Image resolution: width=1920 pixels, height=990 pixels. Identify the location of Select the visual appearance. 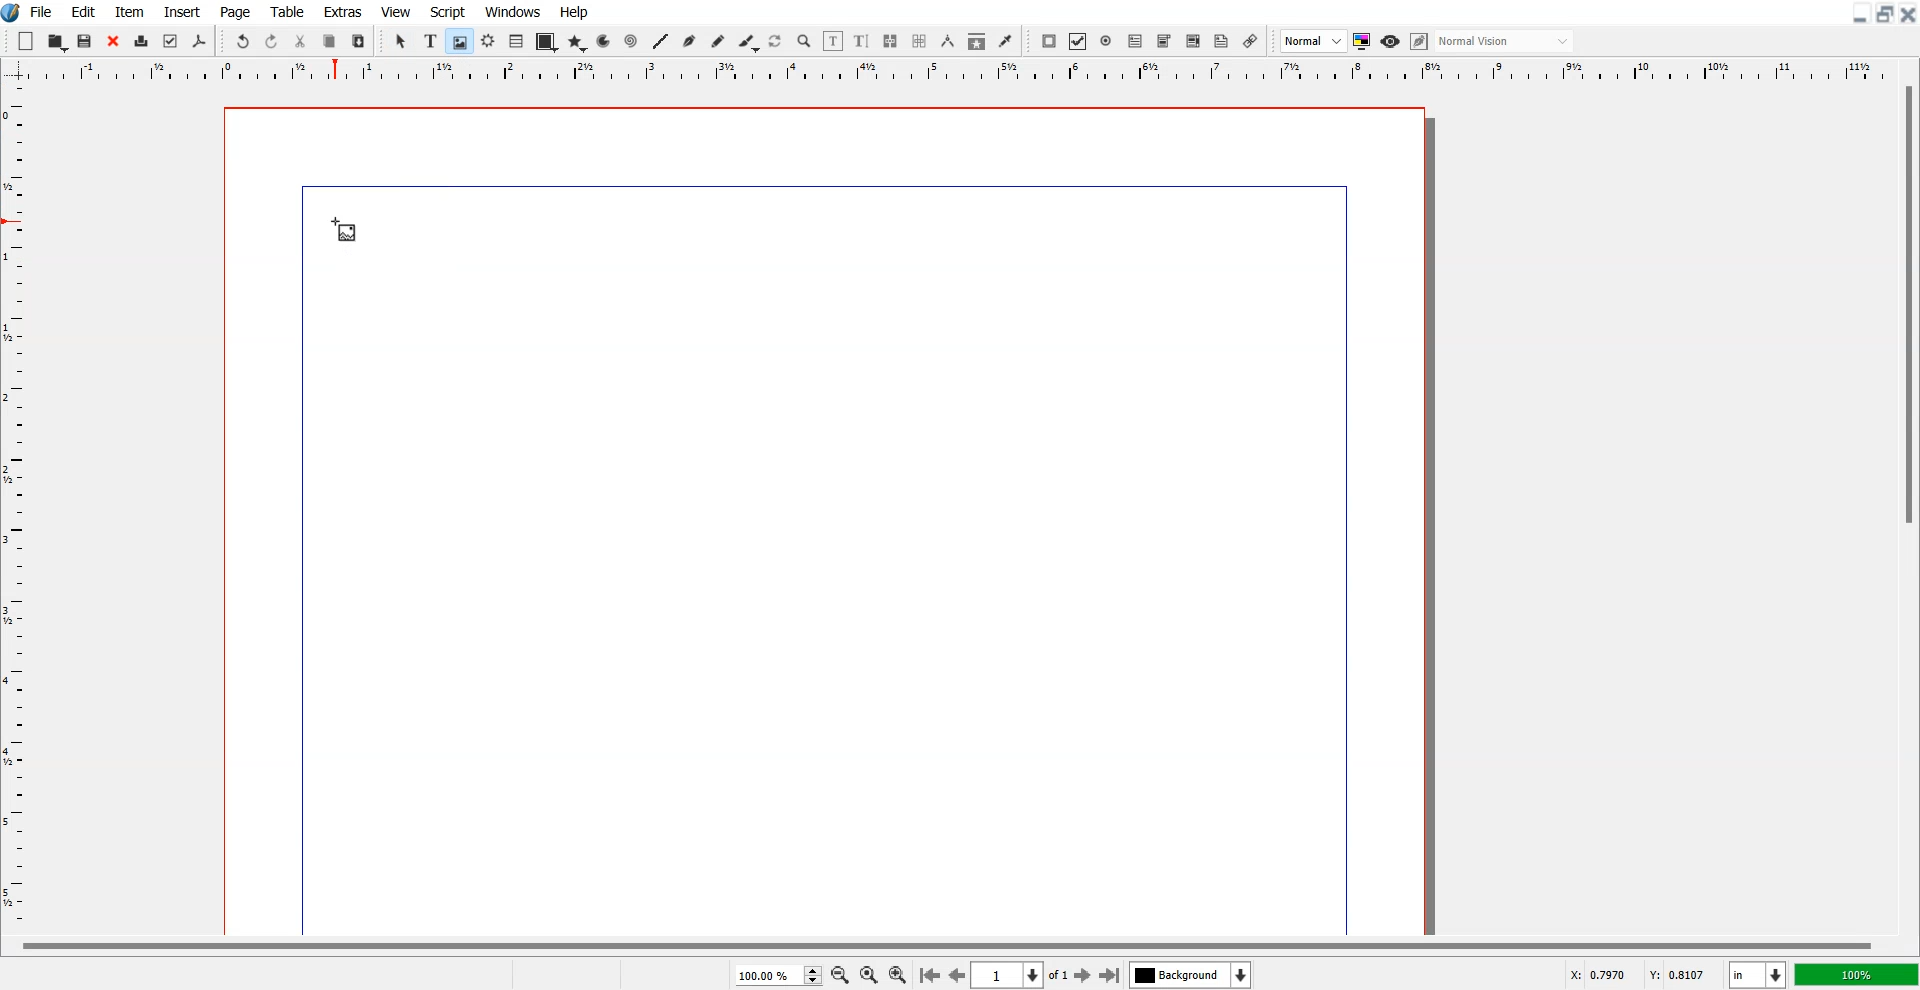
(1506, 42).